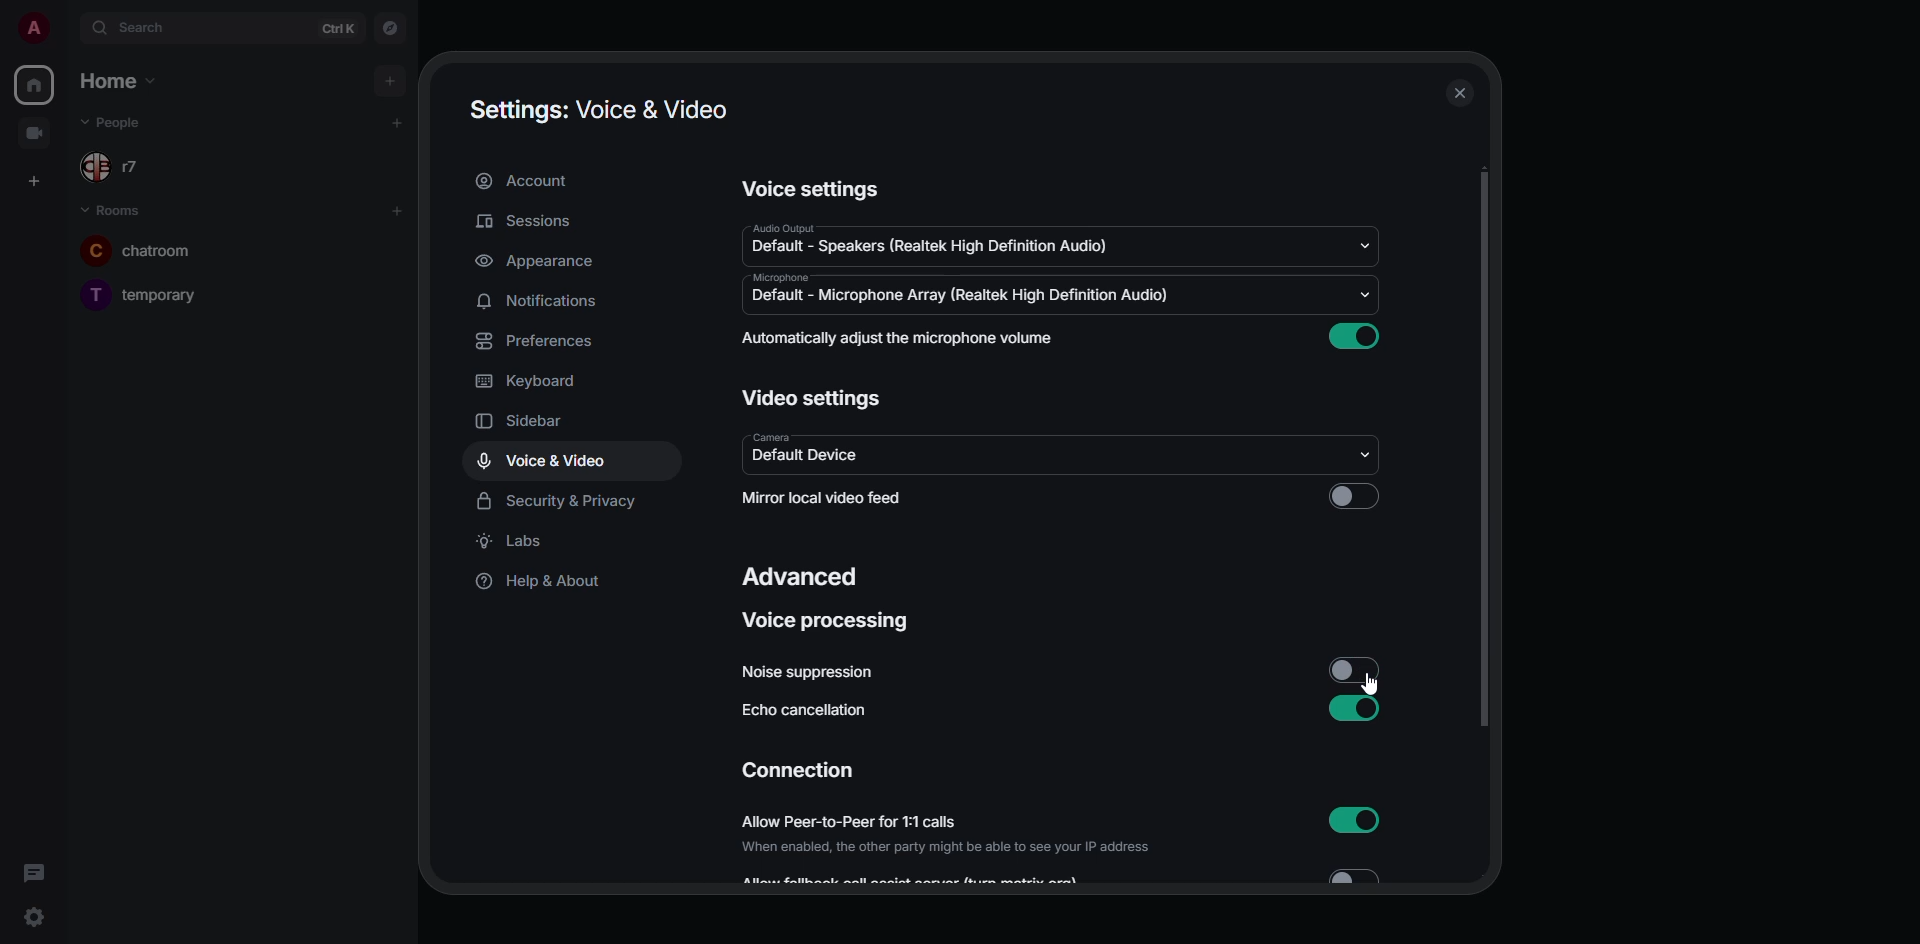  Describe the element at coordinates (128, 122) in the screenshot. I see `people` at that location.